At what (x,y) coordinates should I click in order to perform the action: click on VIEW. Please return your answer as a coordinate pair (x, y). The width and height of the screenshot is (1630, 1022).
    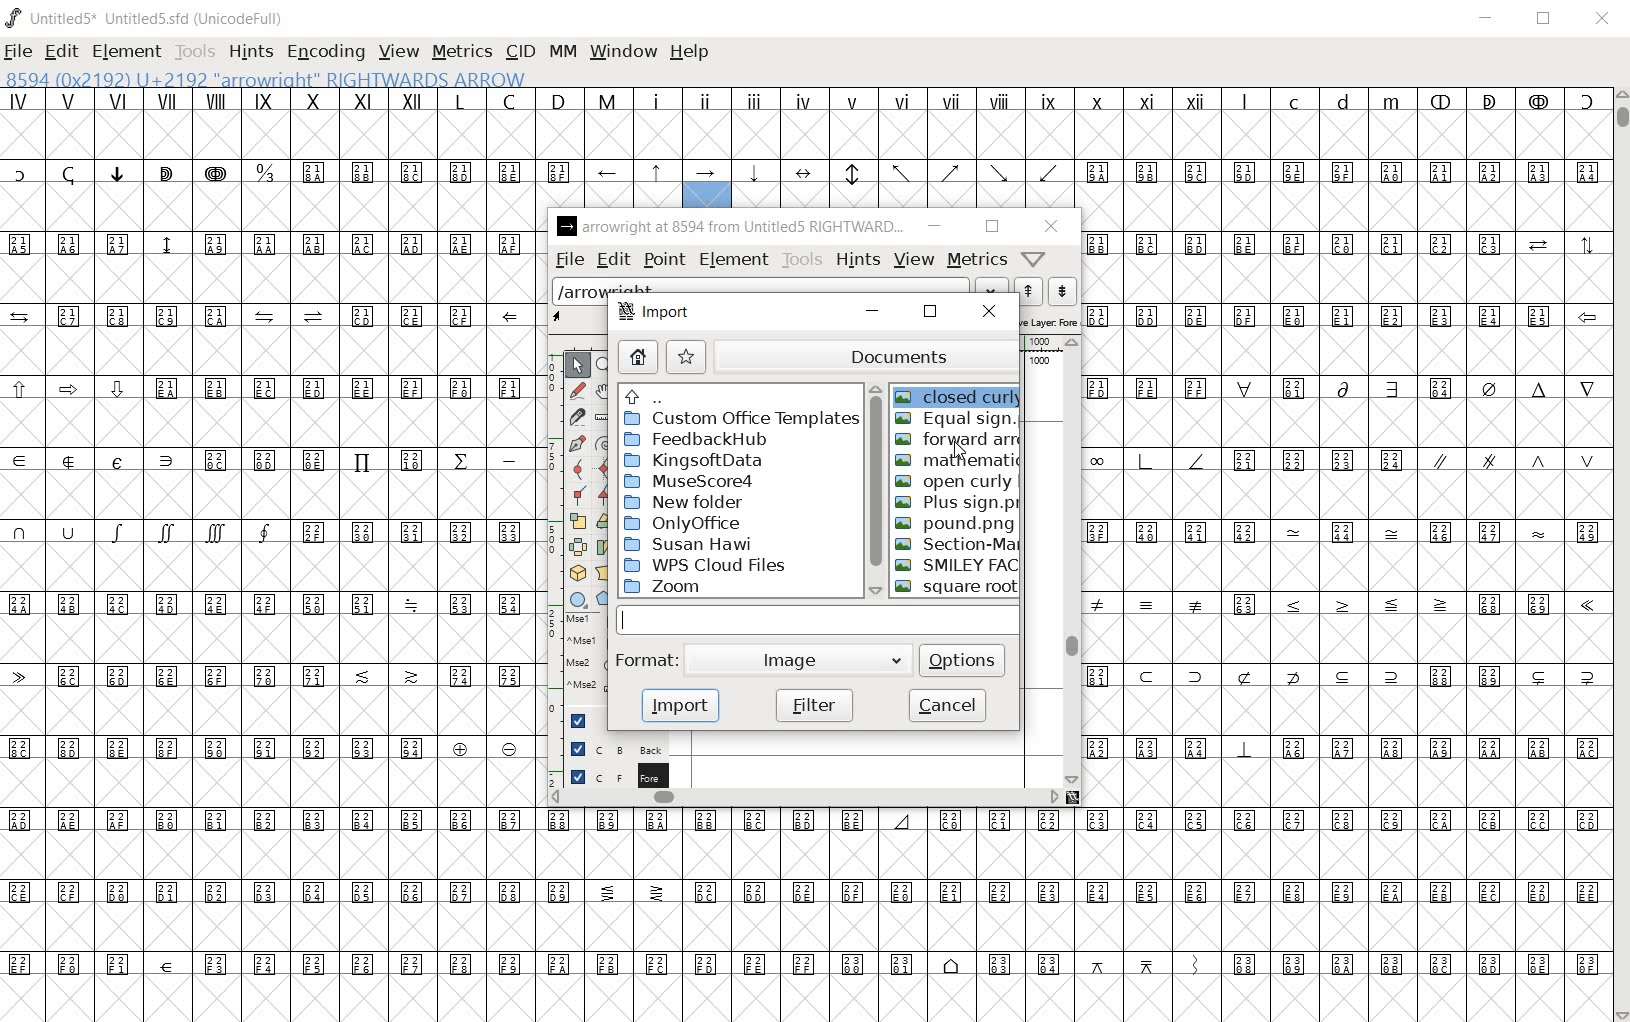
    Looking at the image, I should click on (397, 52).